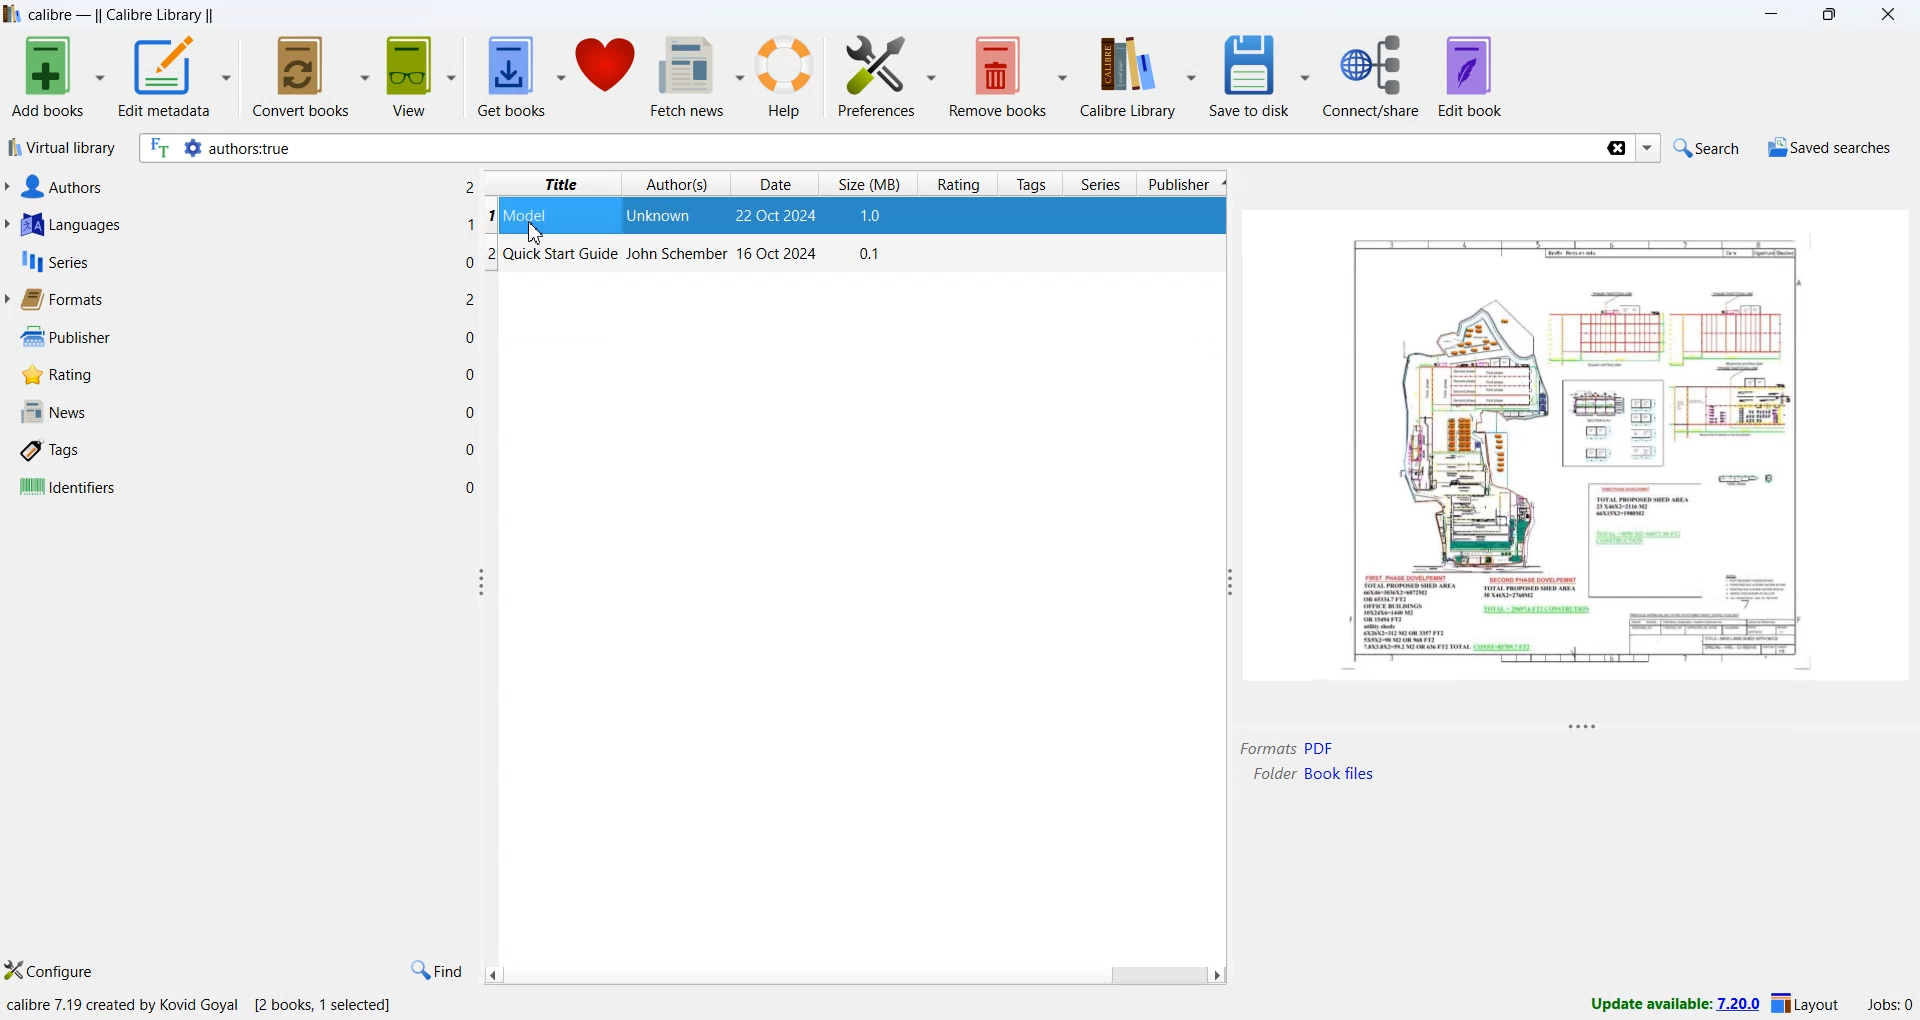  What do you see at coordinates (483, 582) in the screenshot?
I see `customize width` at bounding box center [483, 582].